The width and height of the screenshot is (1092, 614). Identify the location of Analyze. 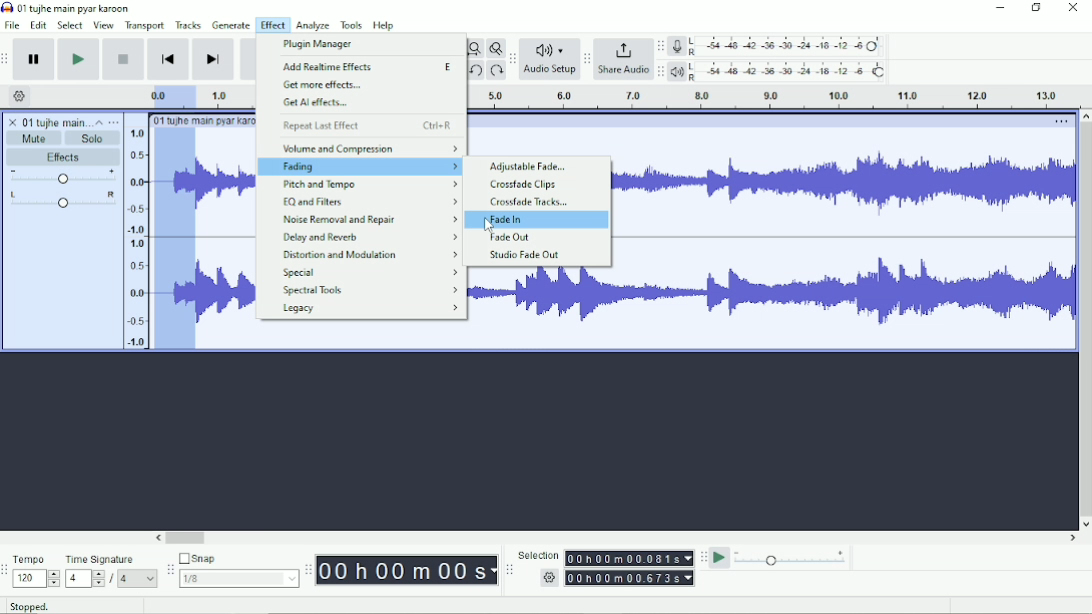
(314, 26).